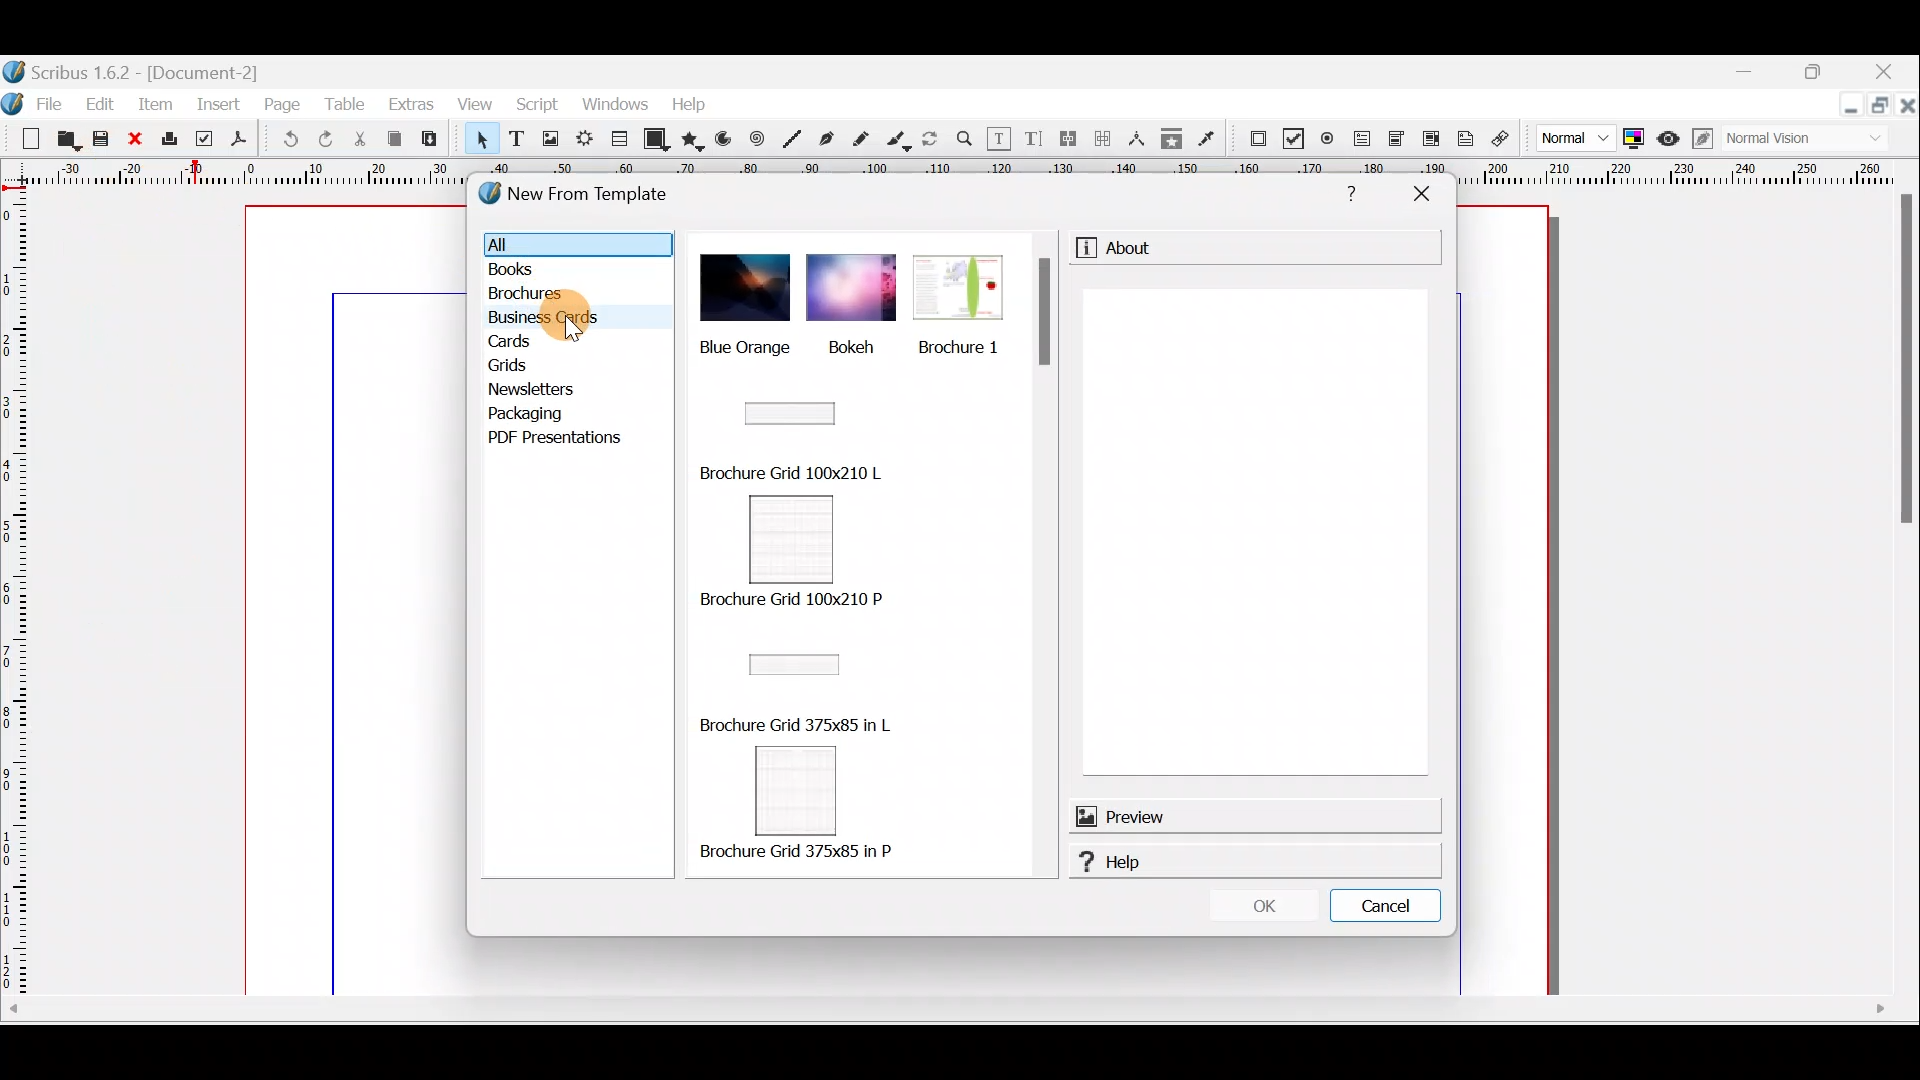  What do you see at coordinates (619, 107) in the screenshot?
I see `Windows` at bounding box center [619, 107].